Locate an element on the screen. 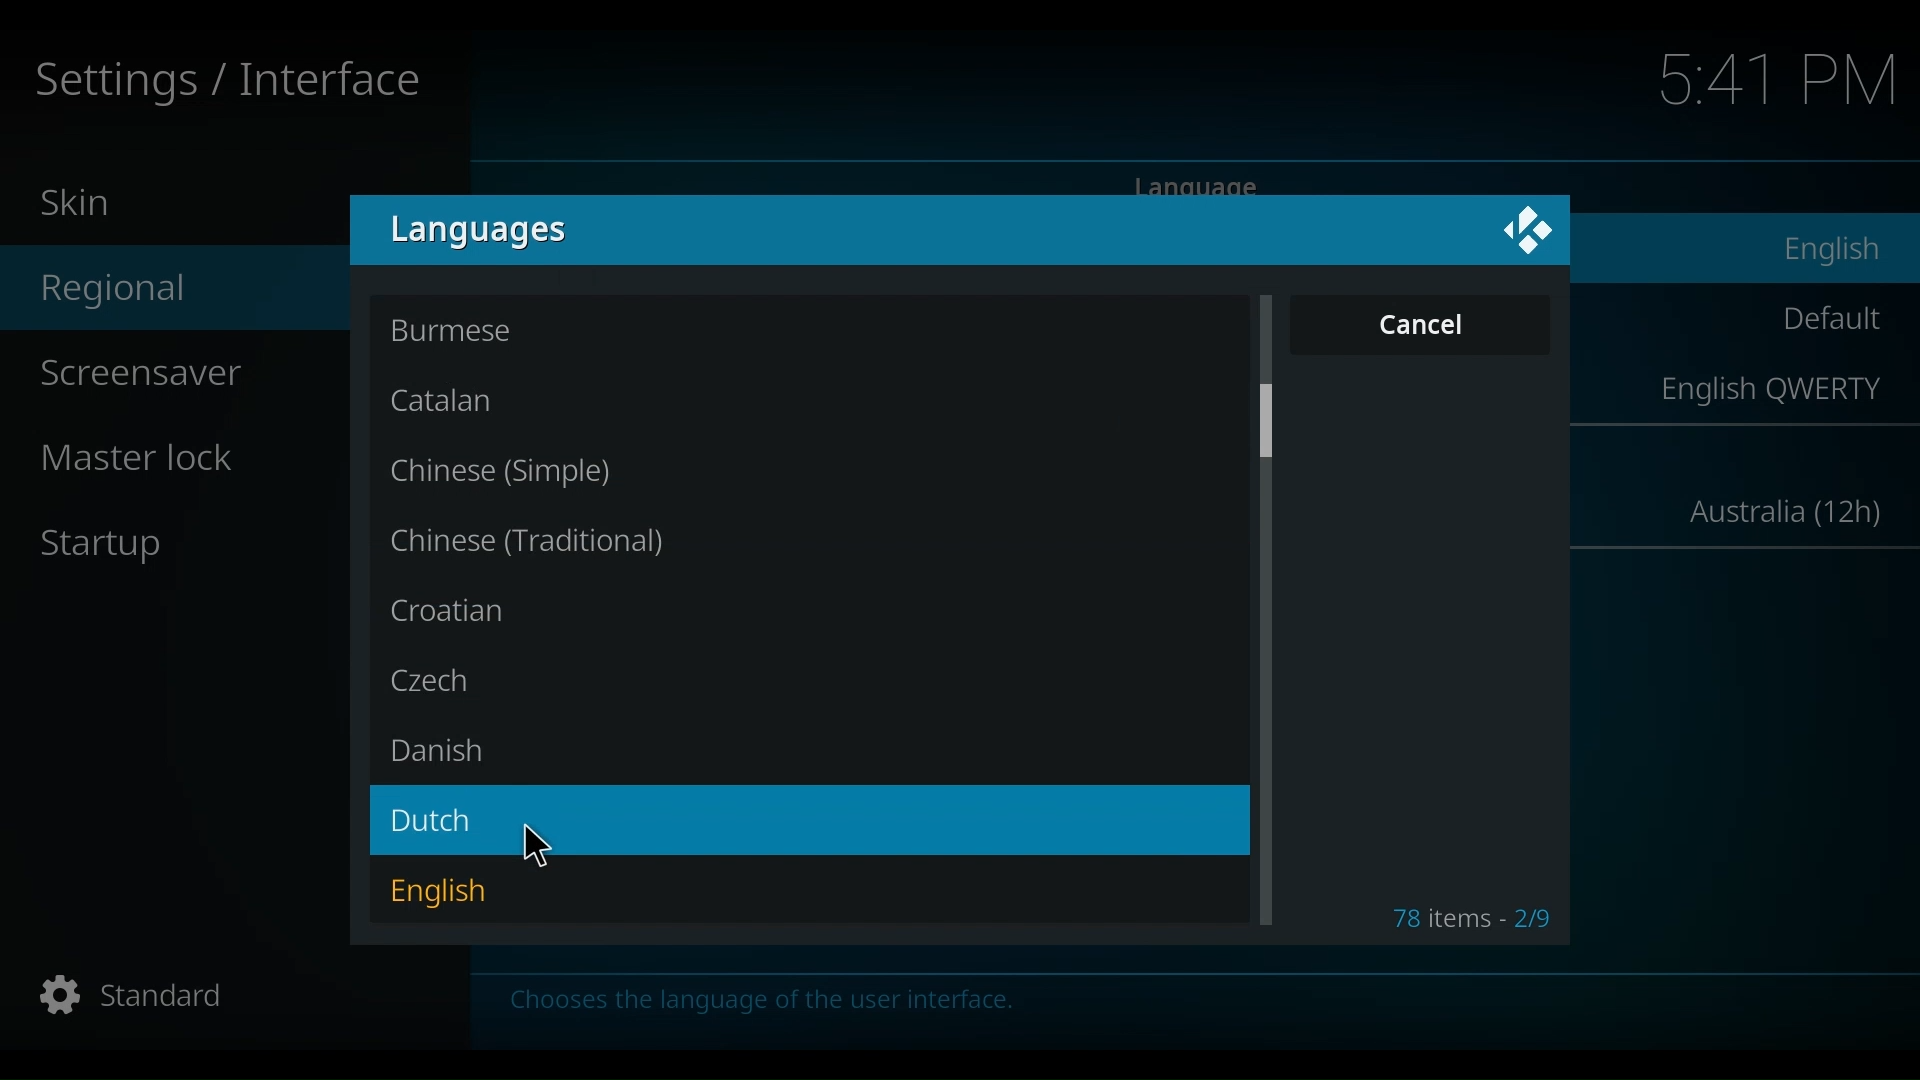 The height and width of the screenshot is (1080, 1920). Standard is located at coordinates (147, 999).